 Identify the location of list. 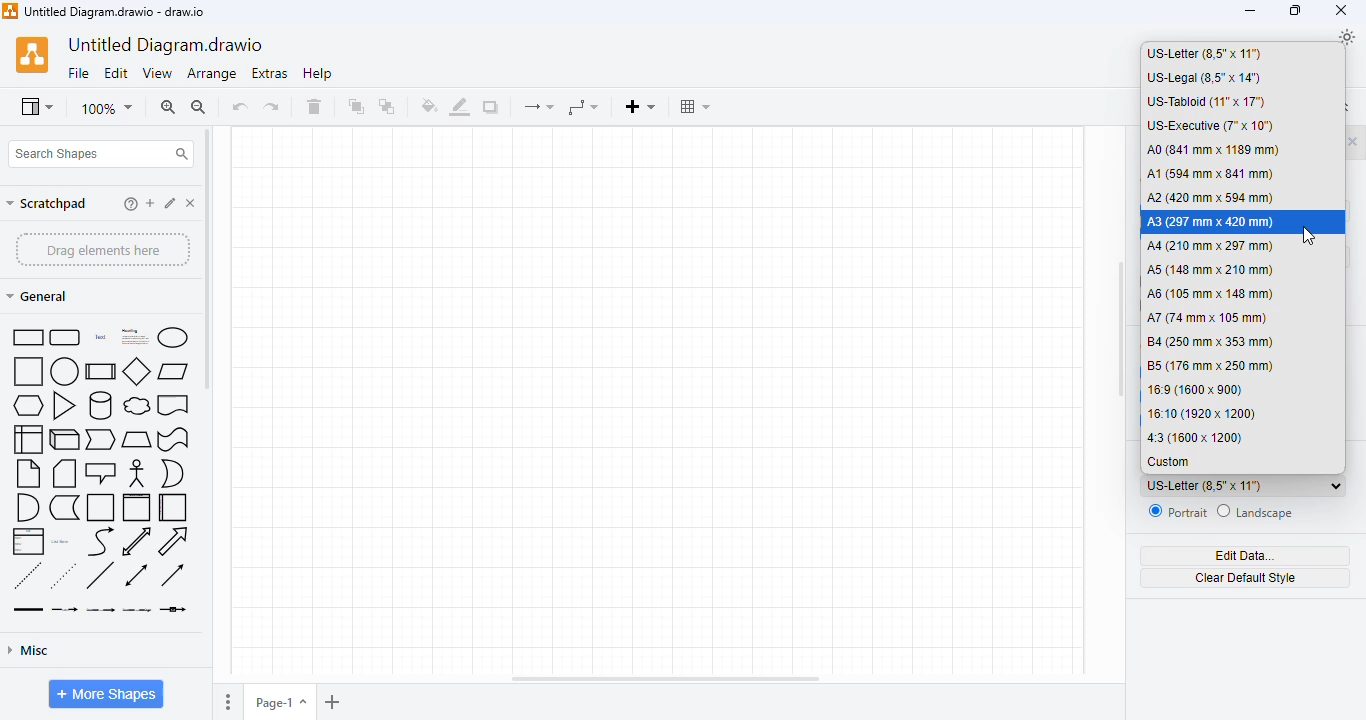
(28, 541).